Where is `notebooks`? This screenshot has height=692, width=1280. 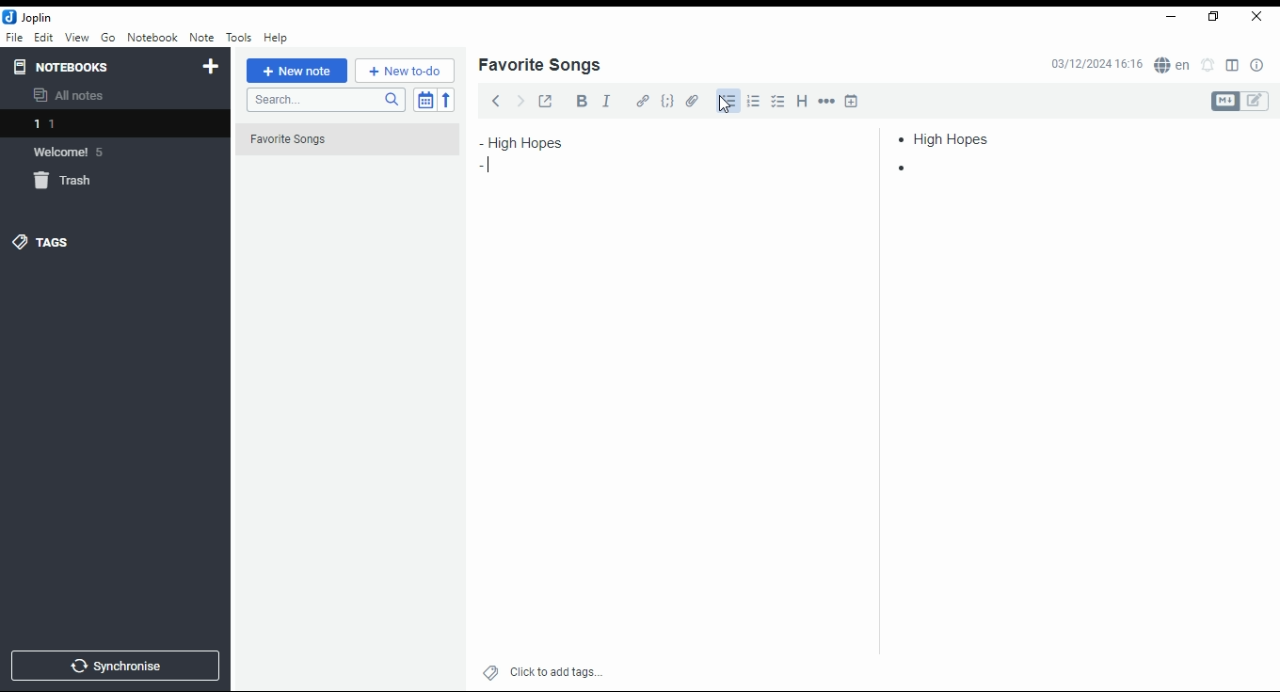 notebooks is located at coordinates (97, 66).